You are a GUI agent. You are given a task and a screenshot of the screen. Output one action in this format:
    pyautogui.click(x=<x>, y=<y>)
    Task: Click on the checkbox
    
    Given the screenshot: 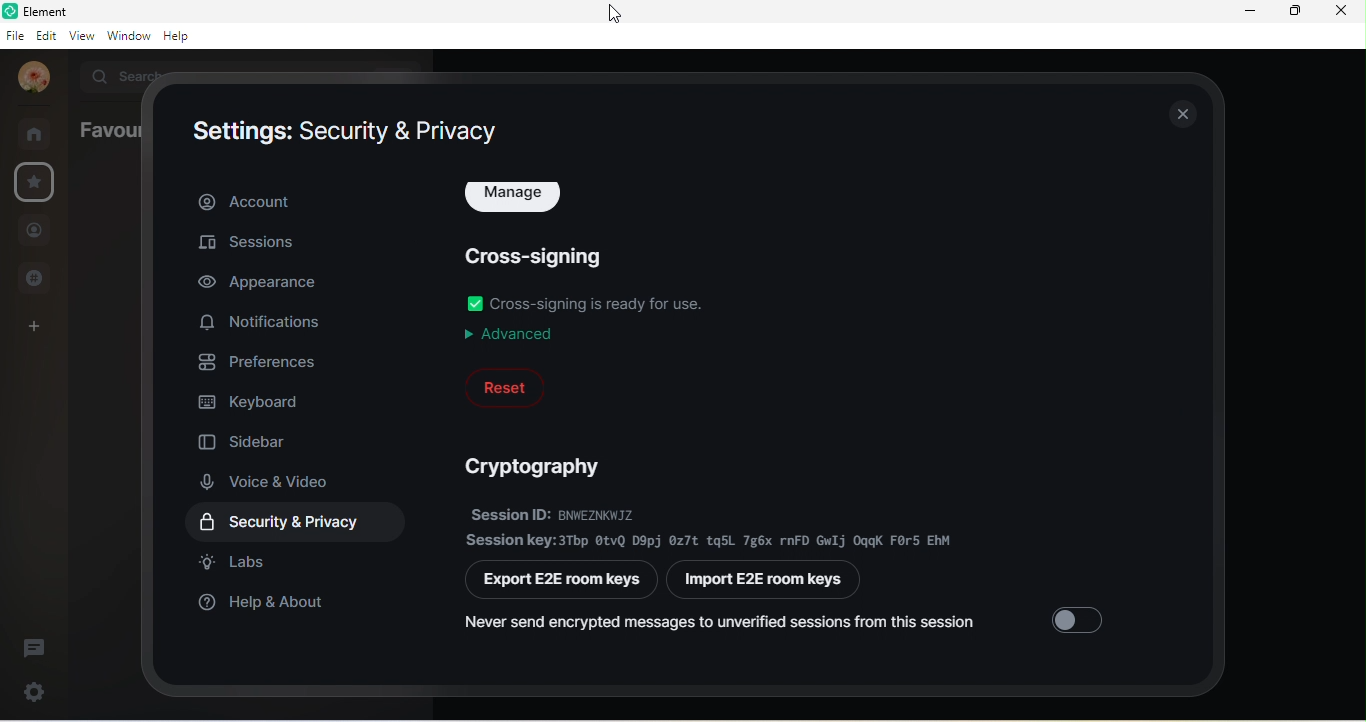 What is the action you would take?
    pyautogui.click(x=476, y=304)
    